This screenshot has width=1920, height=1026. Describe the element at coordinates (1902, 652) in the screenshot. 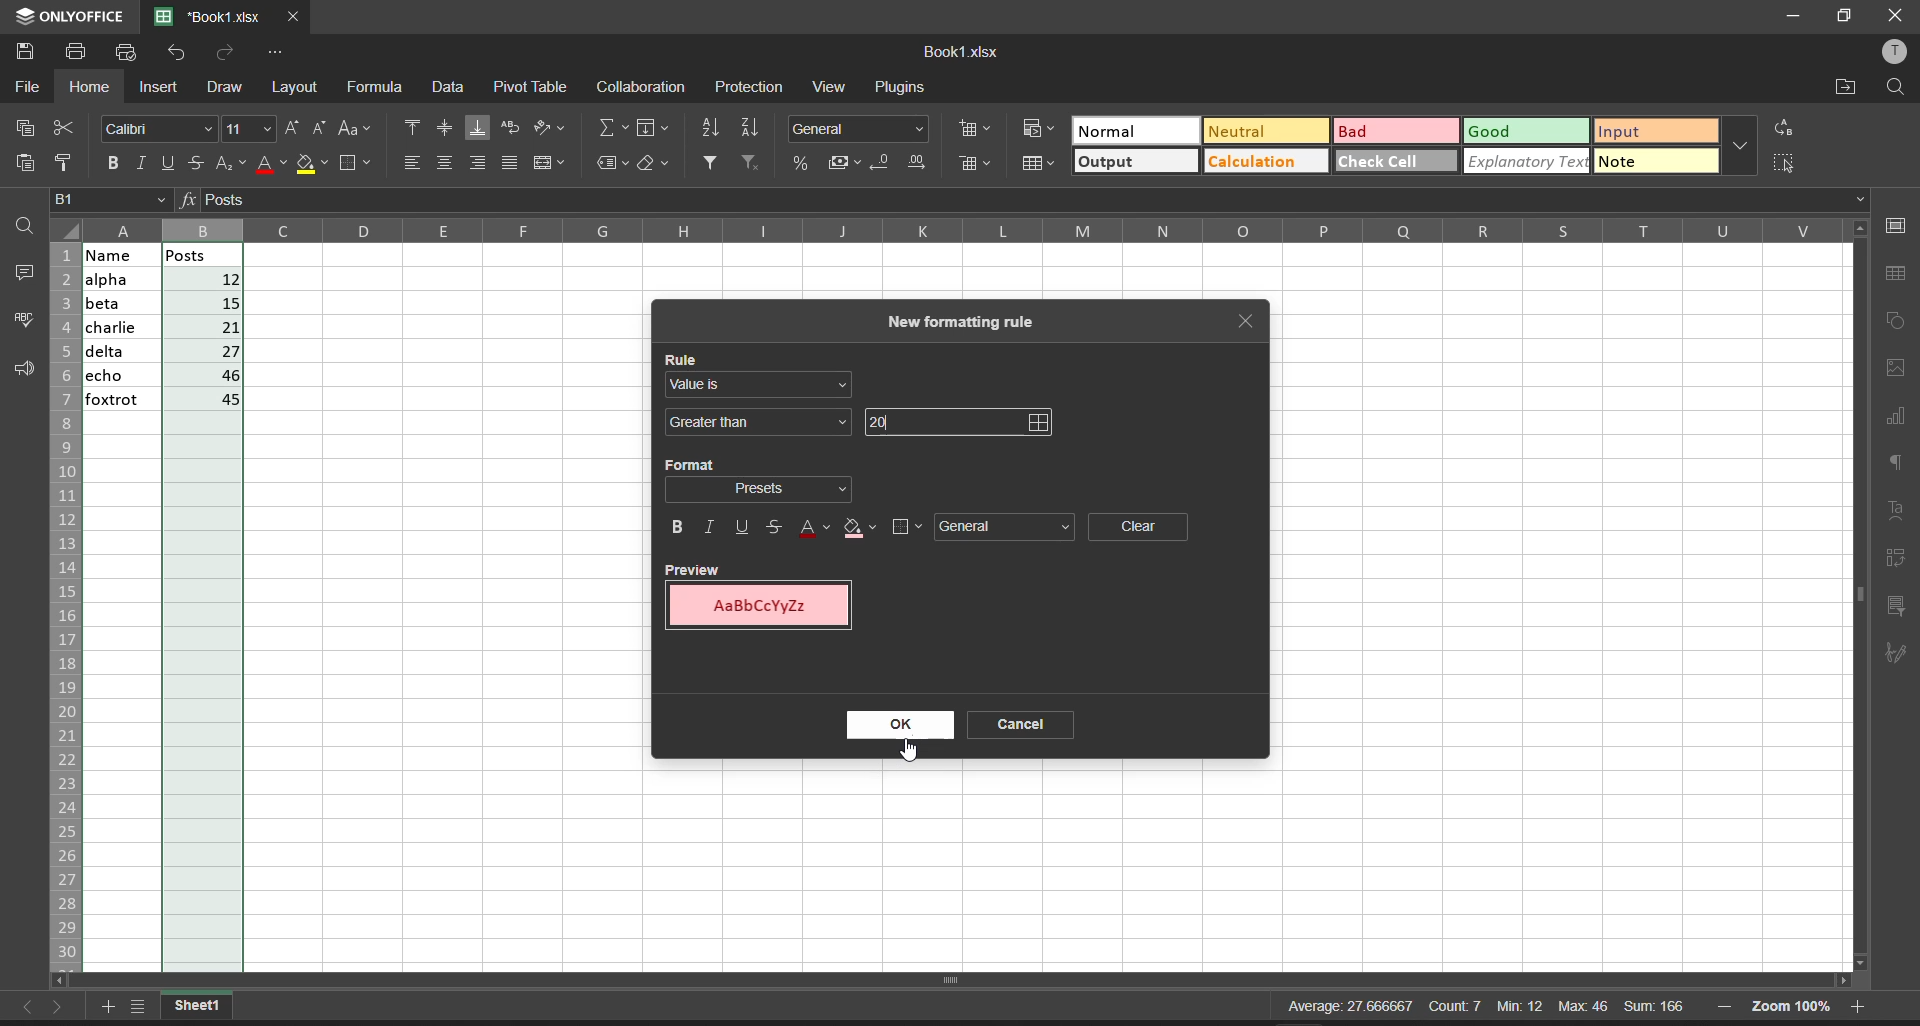

I see `signature settings` at that location.